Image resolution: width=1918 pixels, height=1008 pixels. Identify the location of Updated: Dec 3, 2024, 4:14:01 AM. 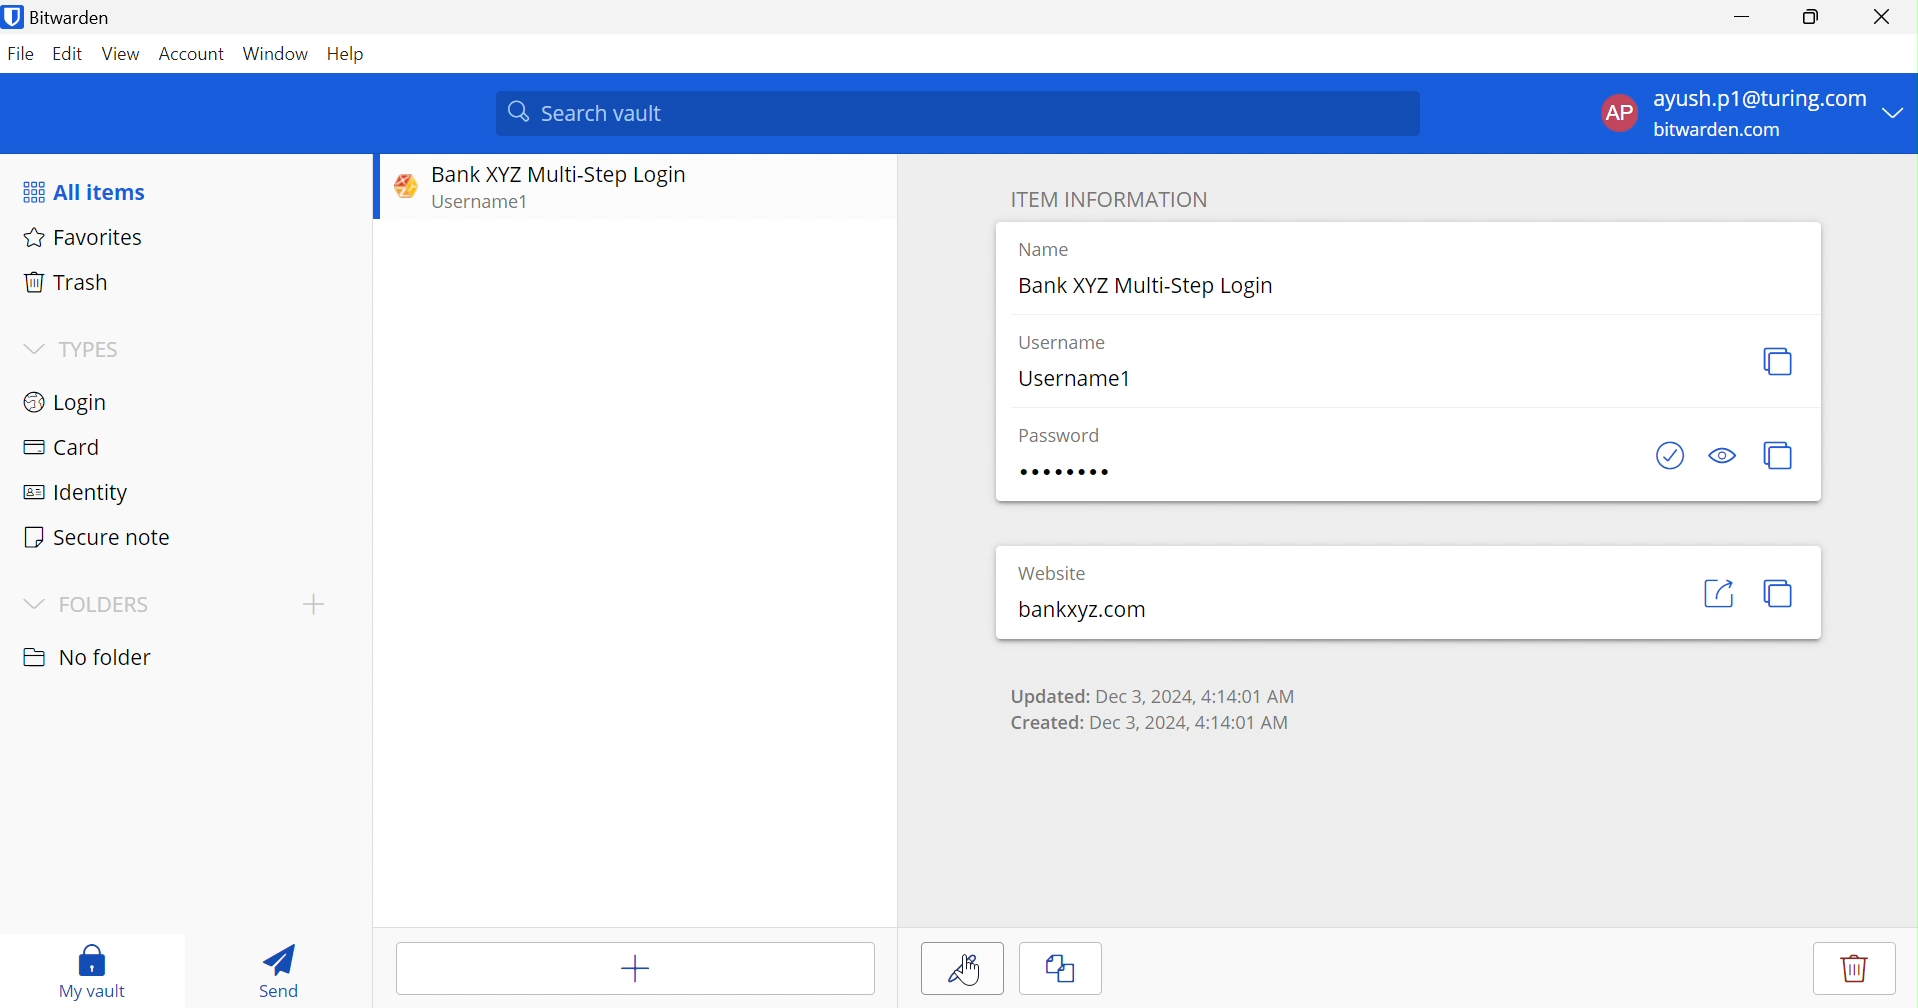
(1156, 696).